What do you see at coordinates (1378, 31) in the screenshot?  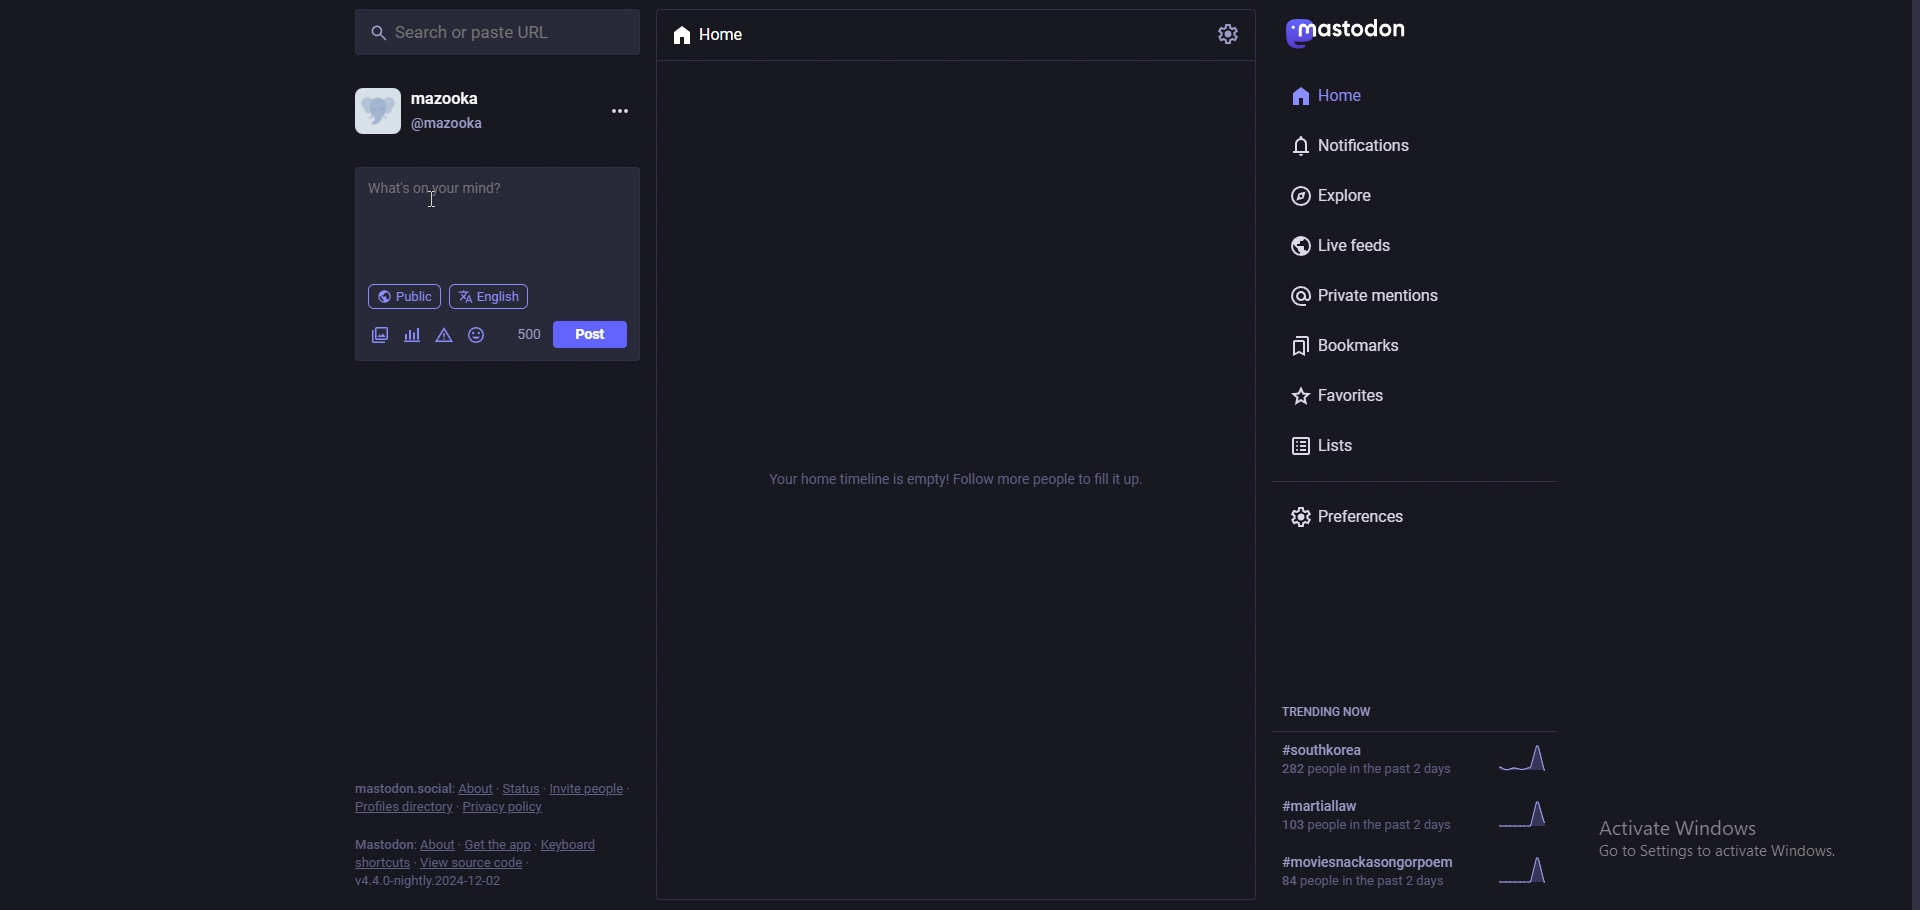 I see `mastodon` at bounding box center [1378, 31].